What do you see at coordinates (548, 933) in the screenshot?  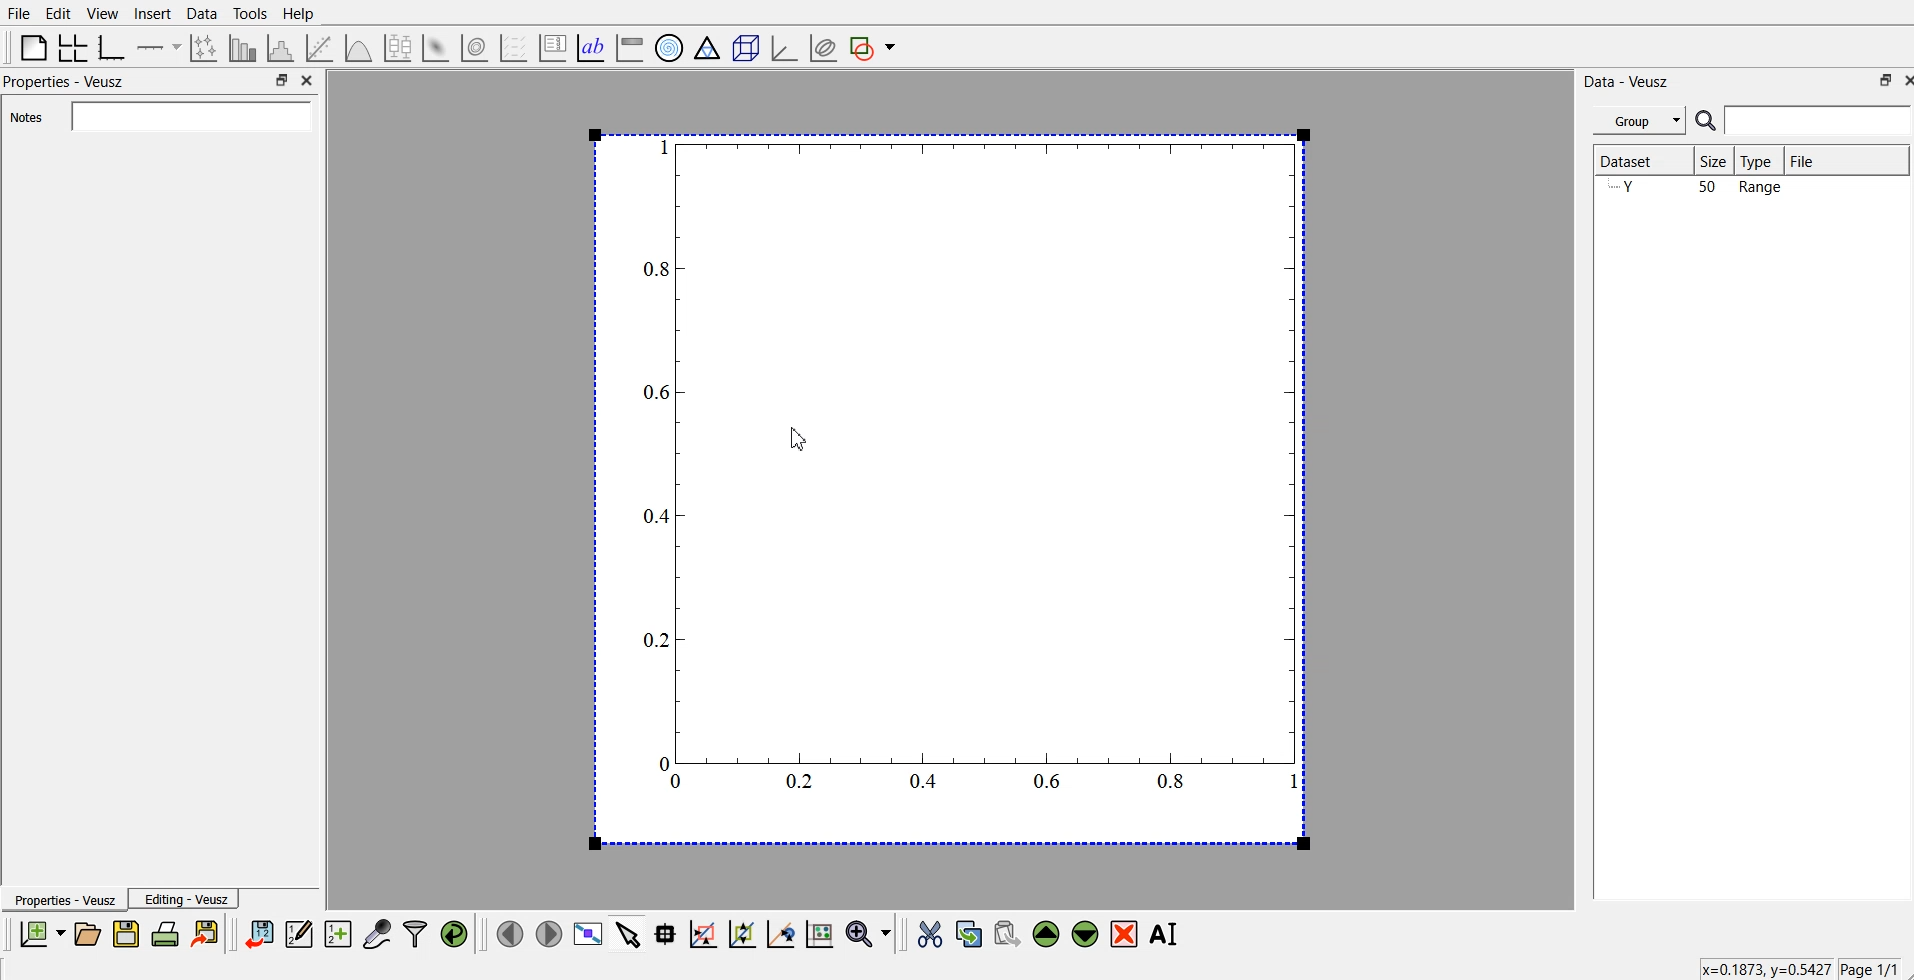 I see `move to next page` at bounding box center [548, 933].